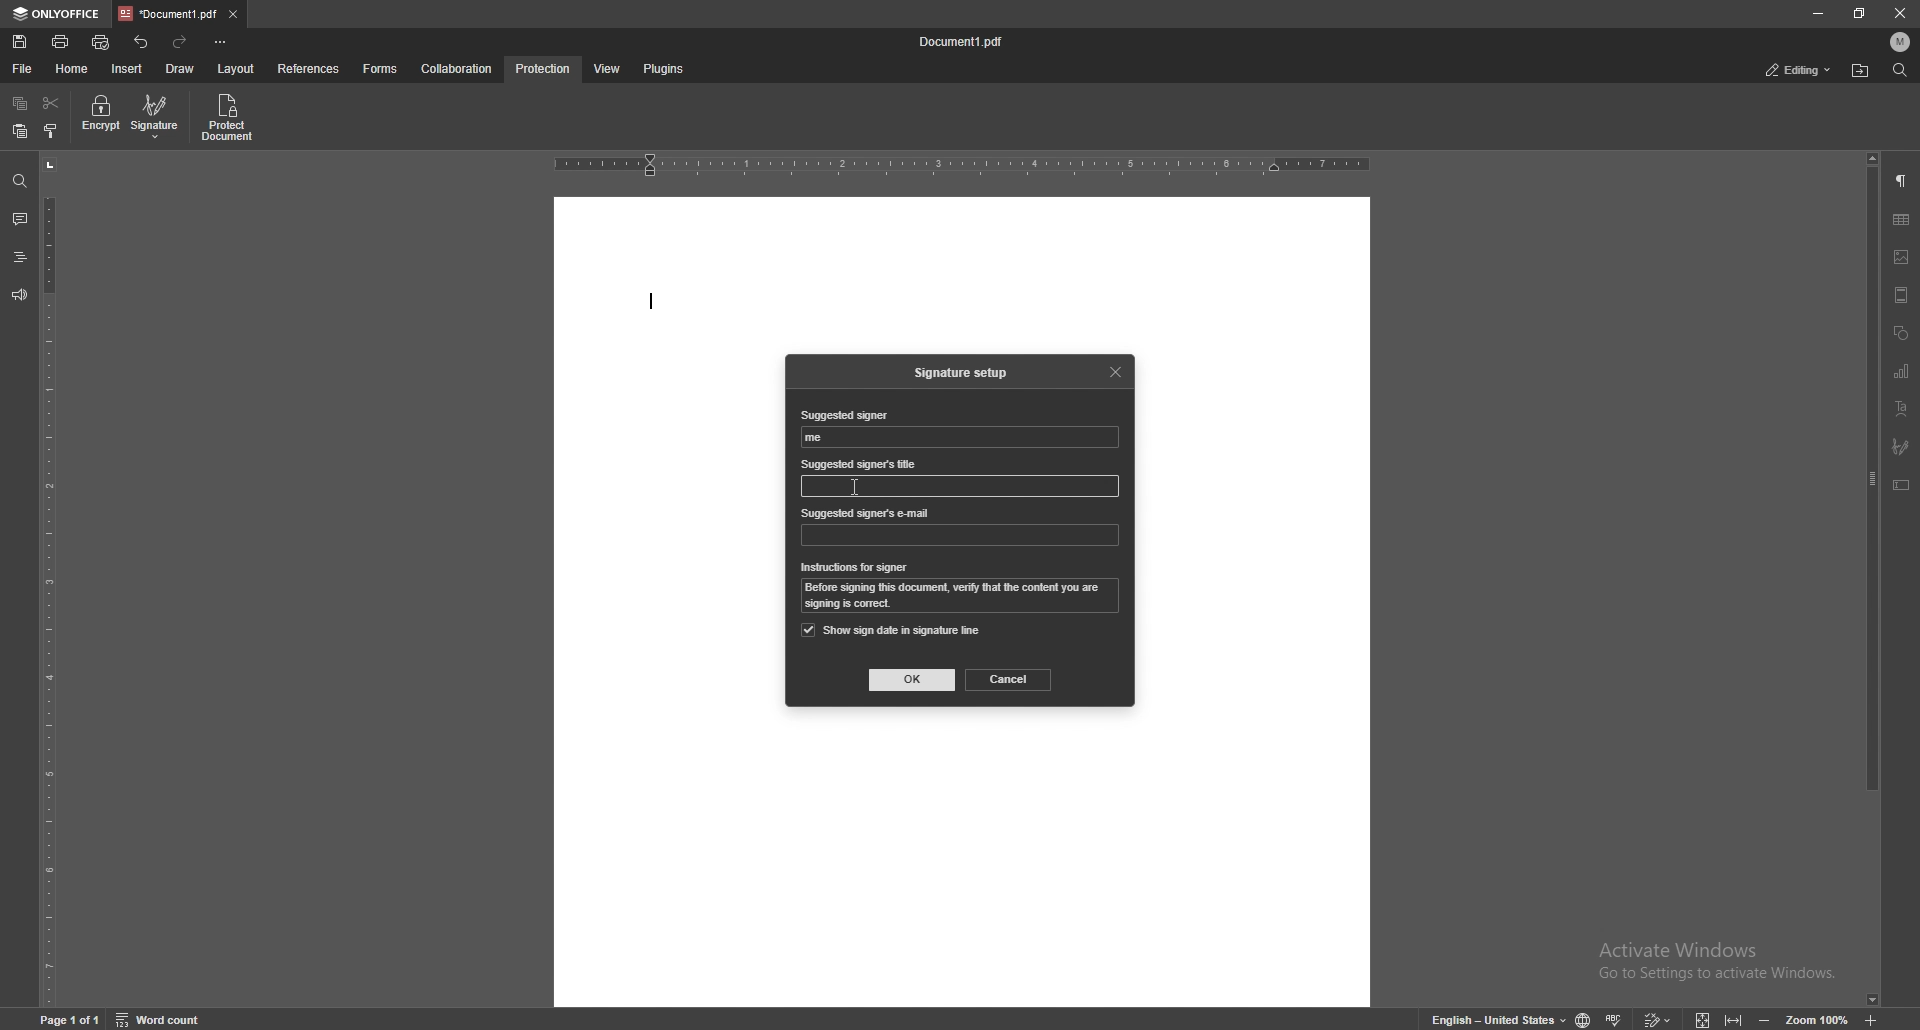 This screenshot has height=1030, width=1920. What do you see at coordinates (17, 219) in the screenshot?
I see `comment` at bounding box center [17, 219].